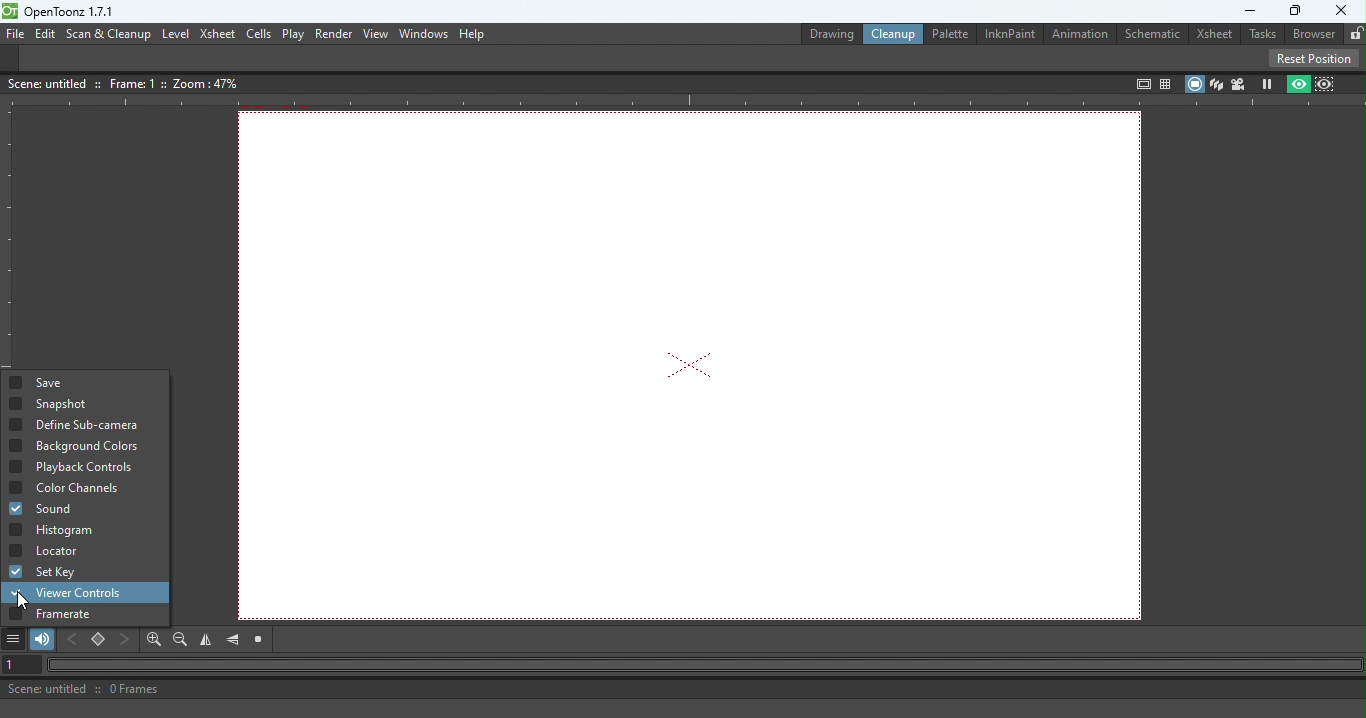 This screenshot has width=1366, height=718. What do you see at coordinates (1082, 35) in the screenshot?
I see `Animation` at bounding box center [1082, 35].